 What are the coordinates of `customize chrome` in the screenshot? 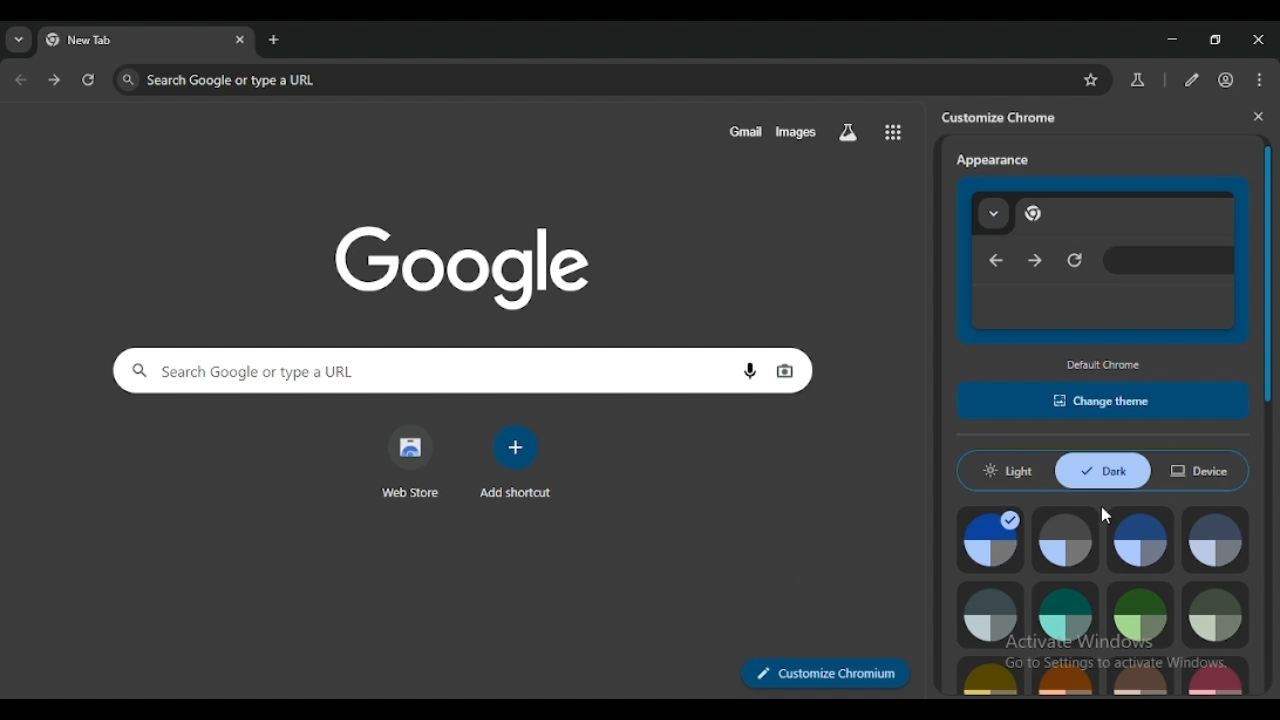 It's located at (999, 118).